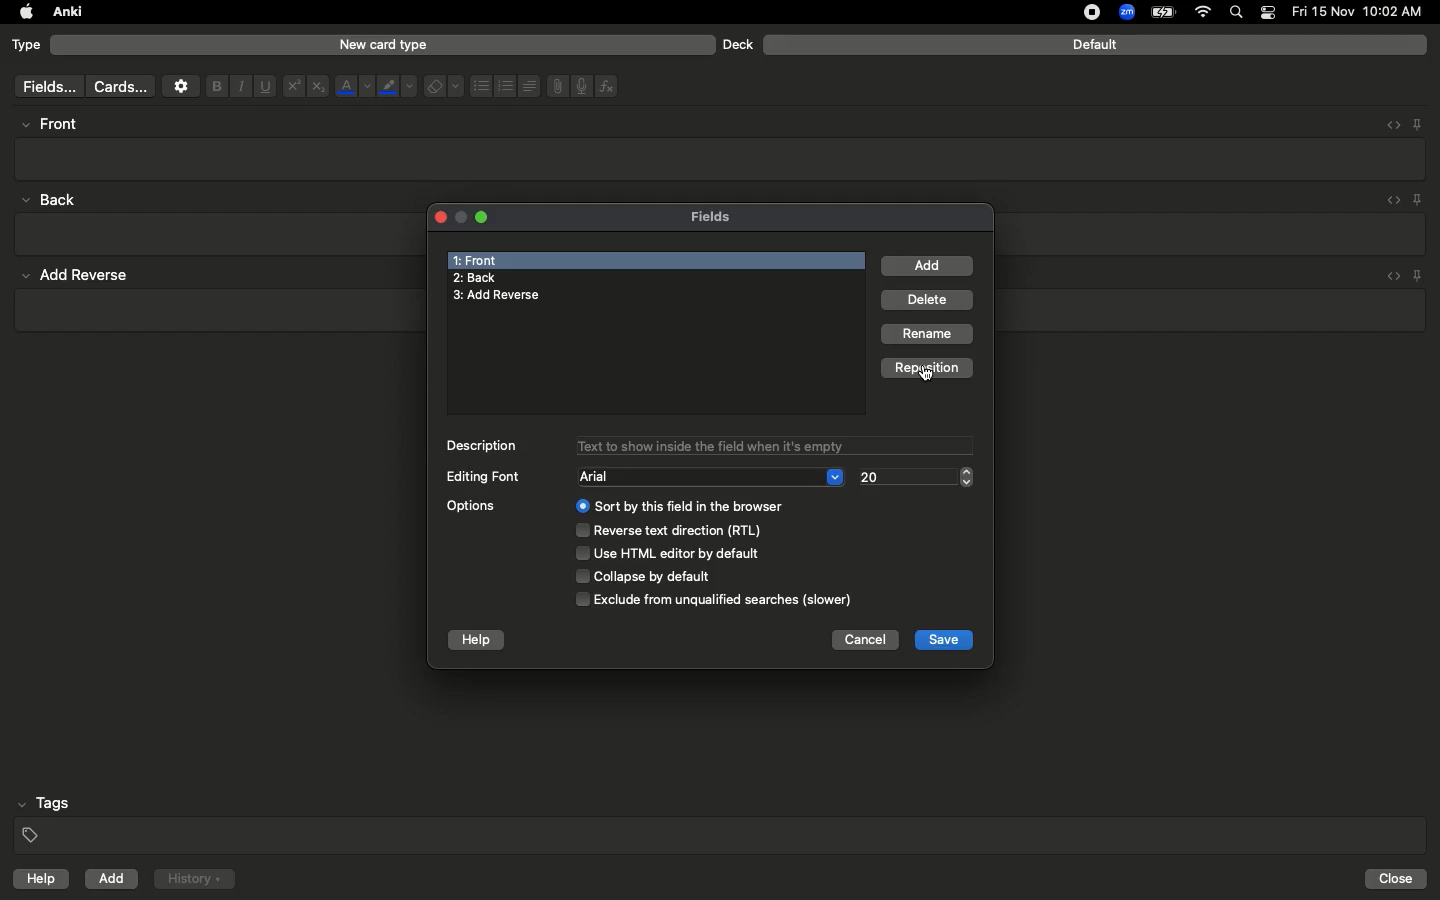 The width and height of the screenshot is (1440, 900). What do you see at coordinates (476, 638) in the screenshot?
I see `Help` at bounding box center [476, 638].